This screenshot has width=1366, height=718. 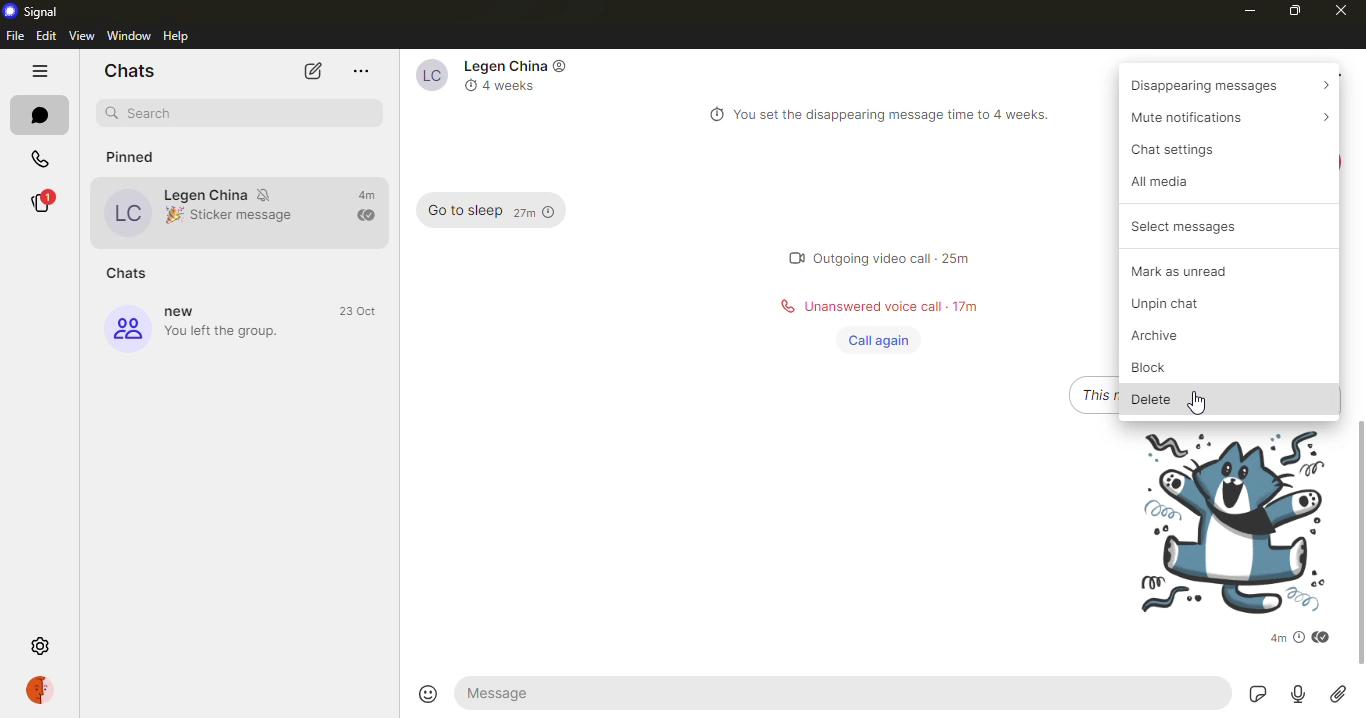 What do you see at coordinates (180, 35) in the screenshot?
I see `help` at bounding box center [180, 35].